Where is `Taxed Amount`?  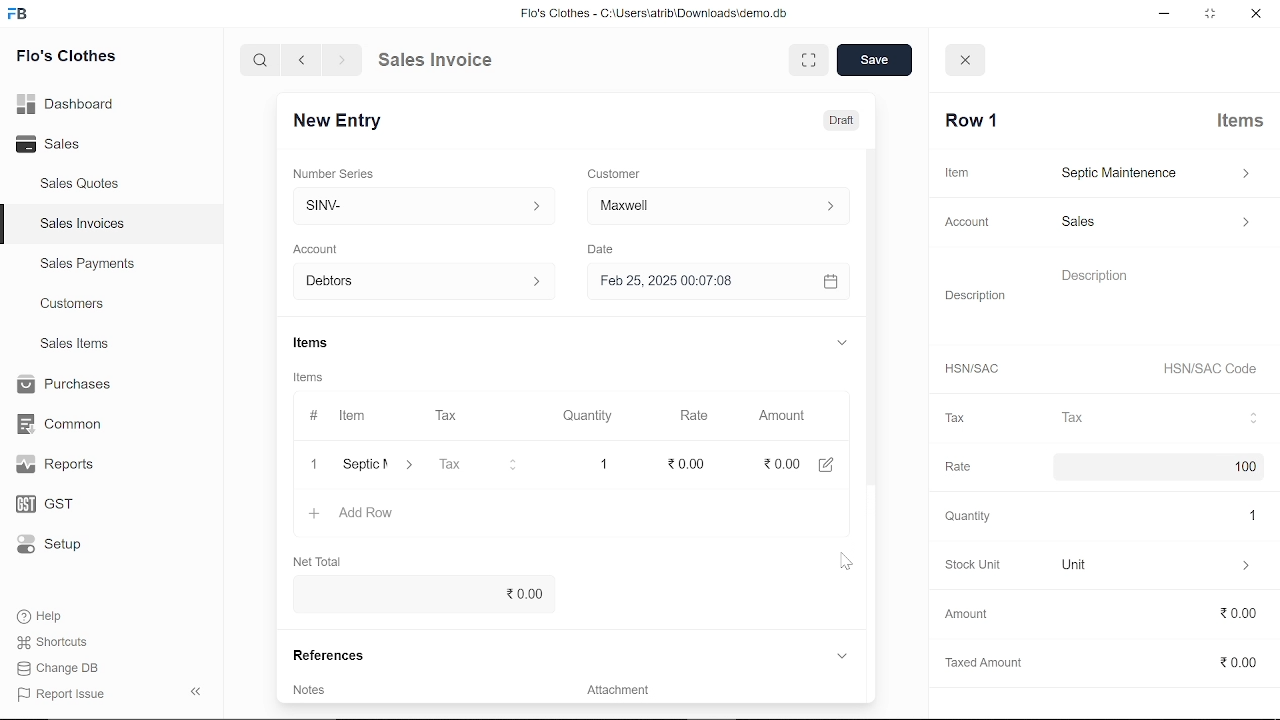
Taxed Amount is located at coordinates (978, 659).